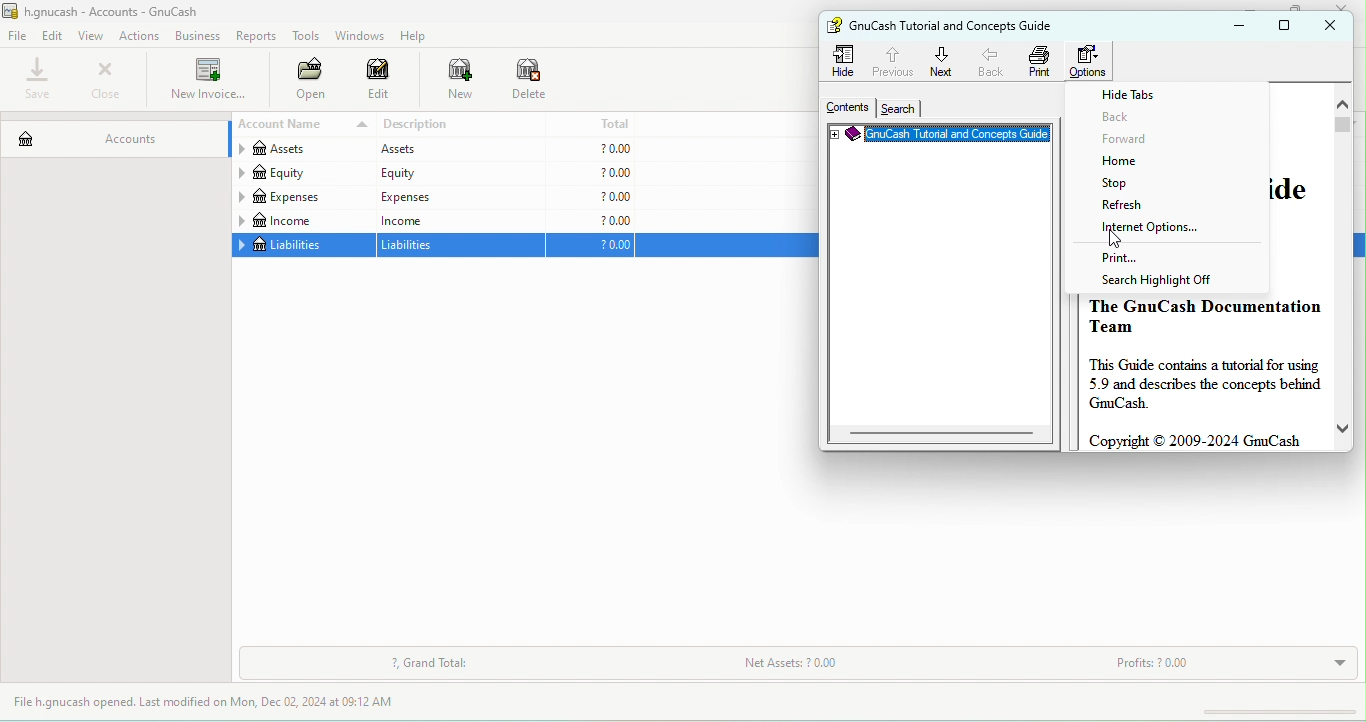 Image resolution: width=1366 pixels, height=722 pixels. I want to click on the gnu cash documentation team, so click(1205, 315).